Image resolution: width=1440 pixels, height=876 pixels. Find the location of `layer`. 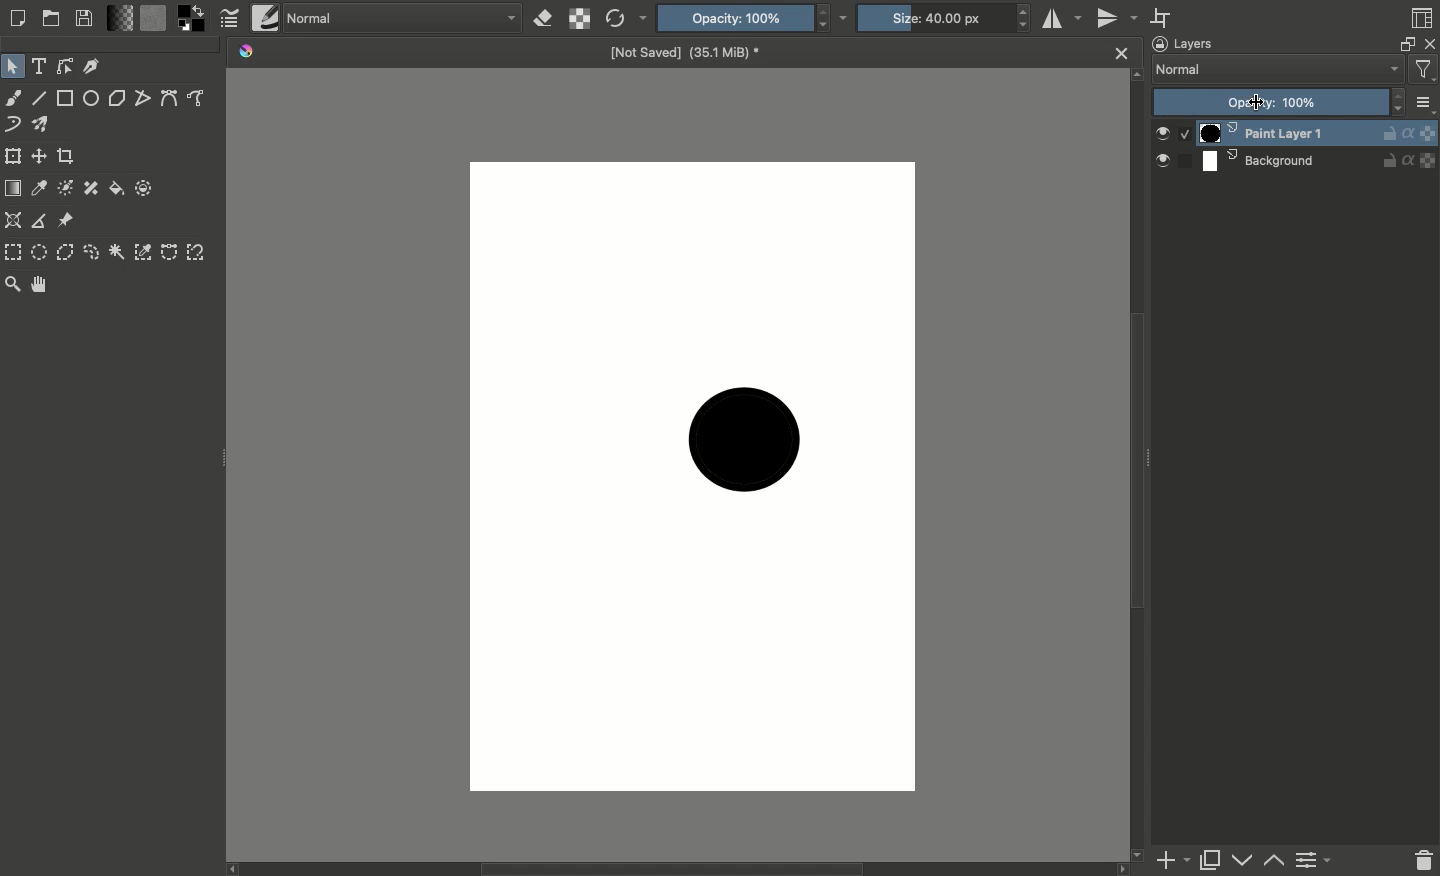

layer is located at coordinates (1429, 160).